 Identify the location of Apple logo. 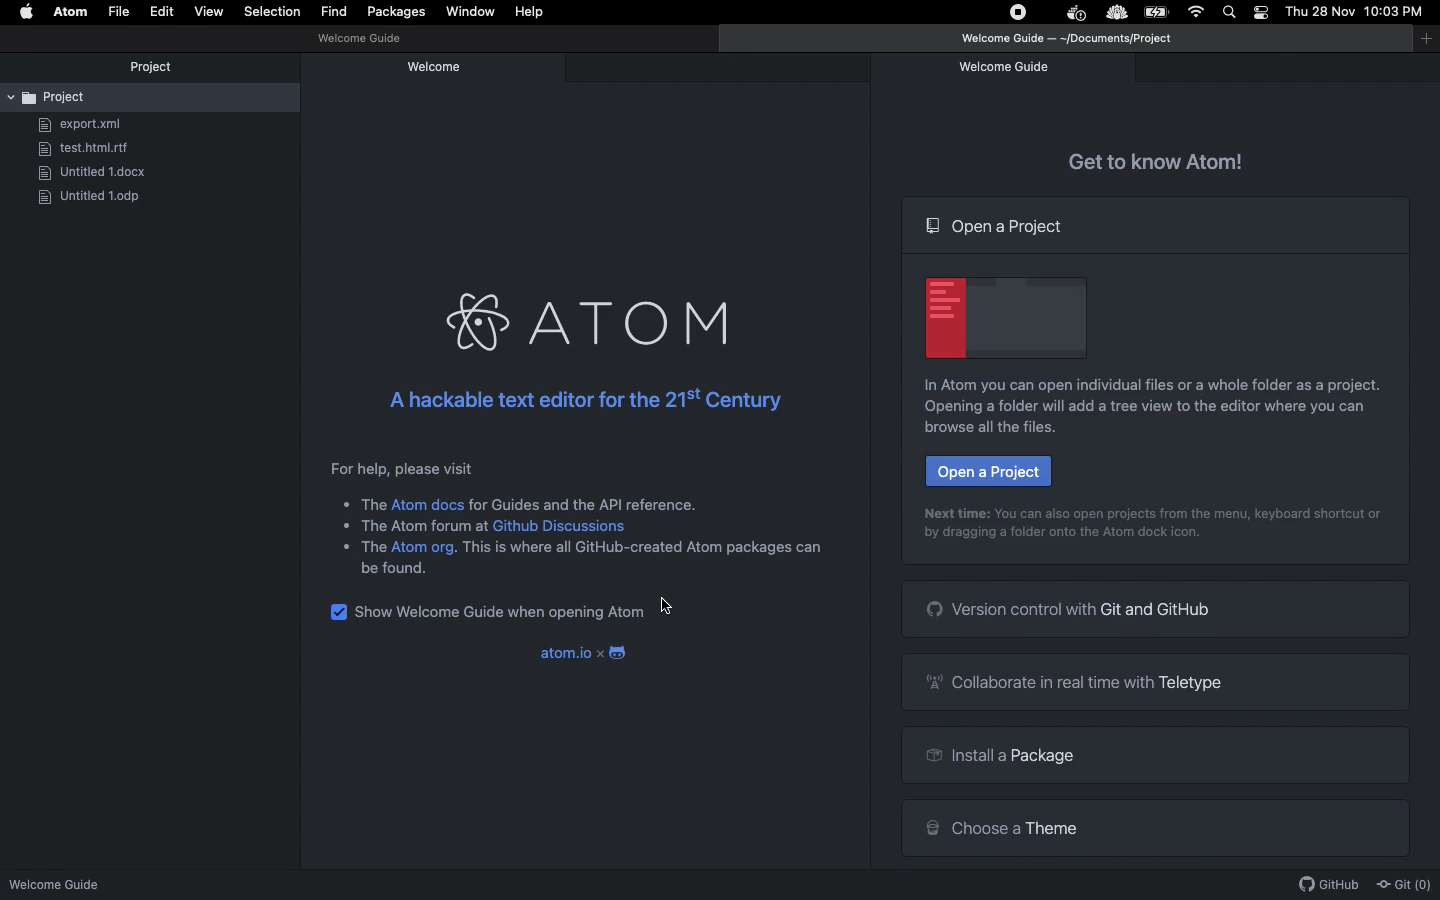
(27, 10).